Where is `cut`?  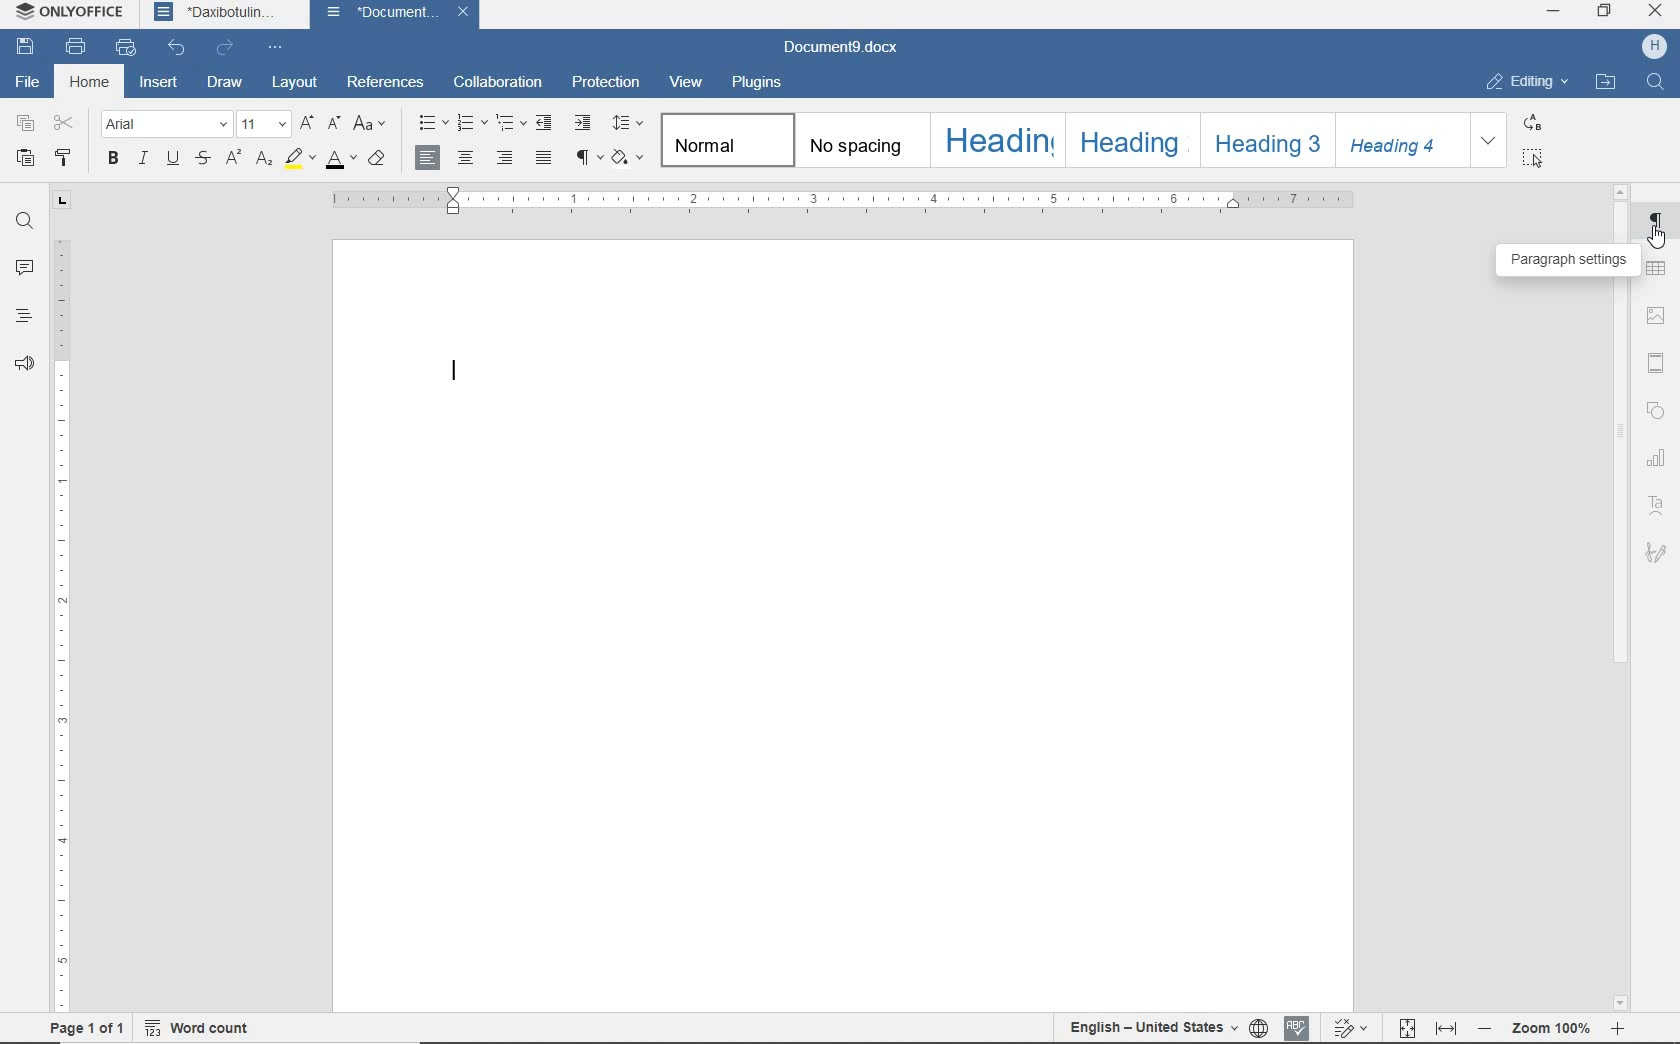 cut is located at coordinates (68, 123).